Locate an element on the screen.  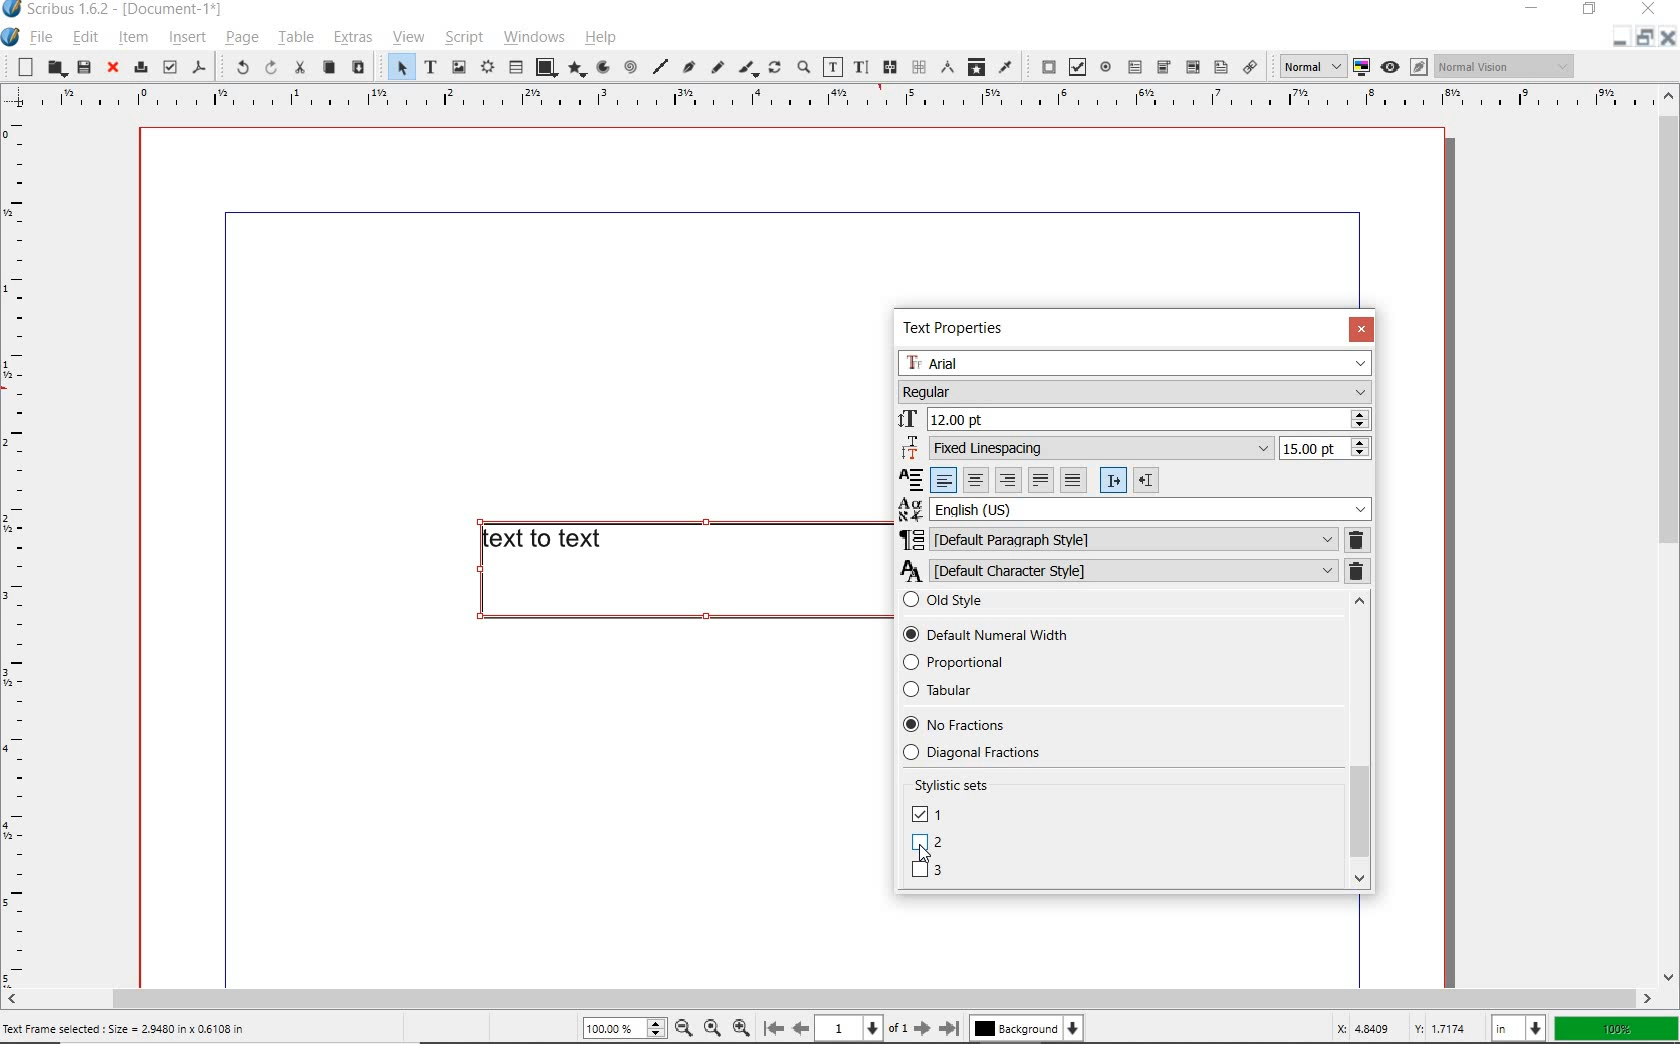
toggle color is located at coordinates (1362, 68).